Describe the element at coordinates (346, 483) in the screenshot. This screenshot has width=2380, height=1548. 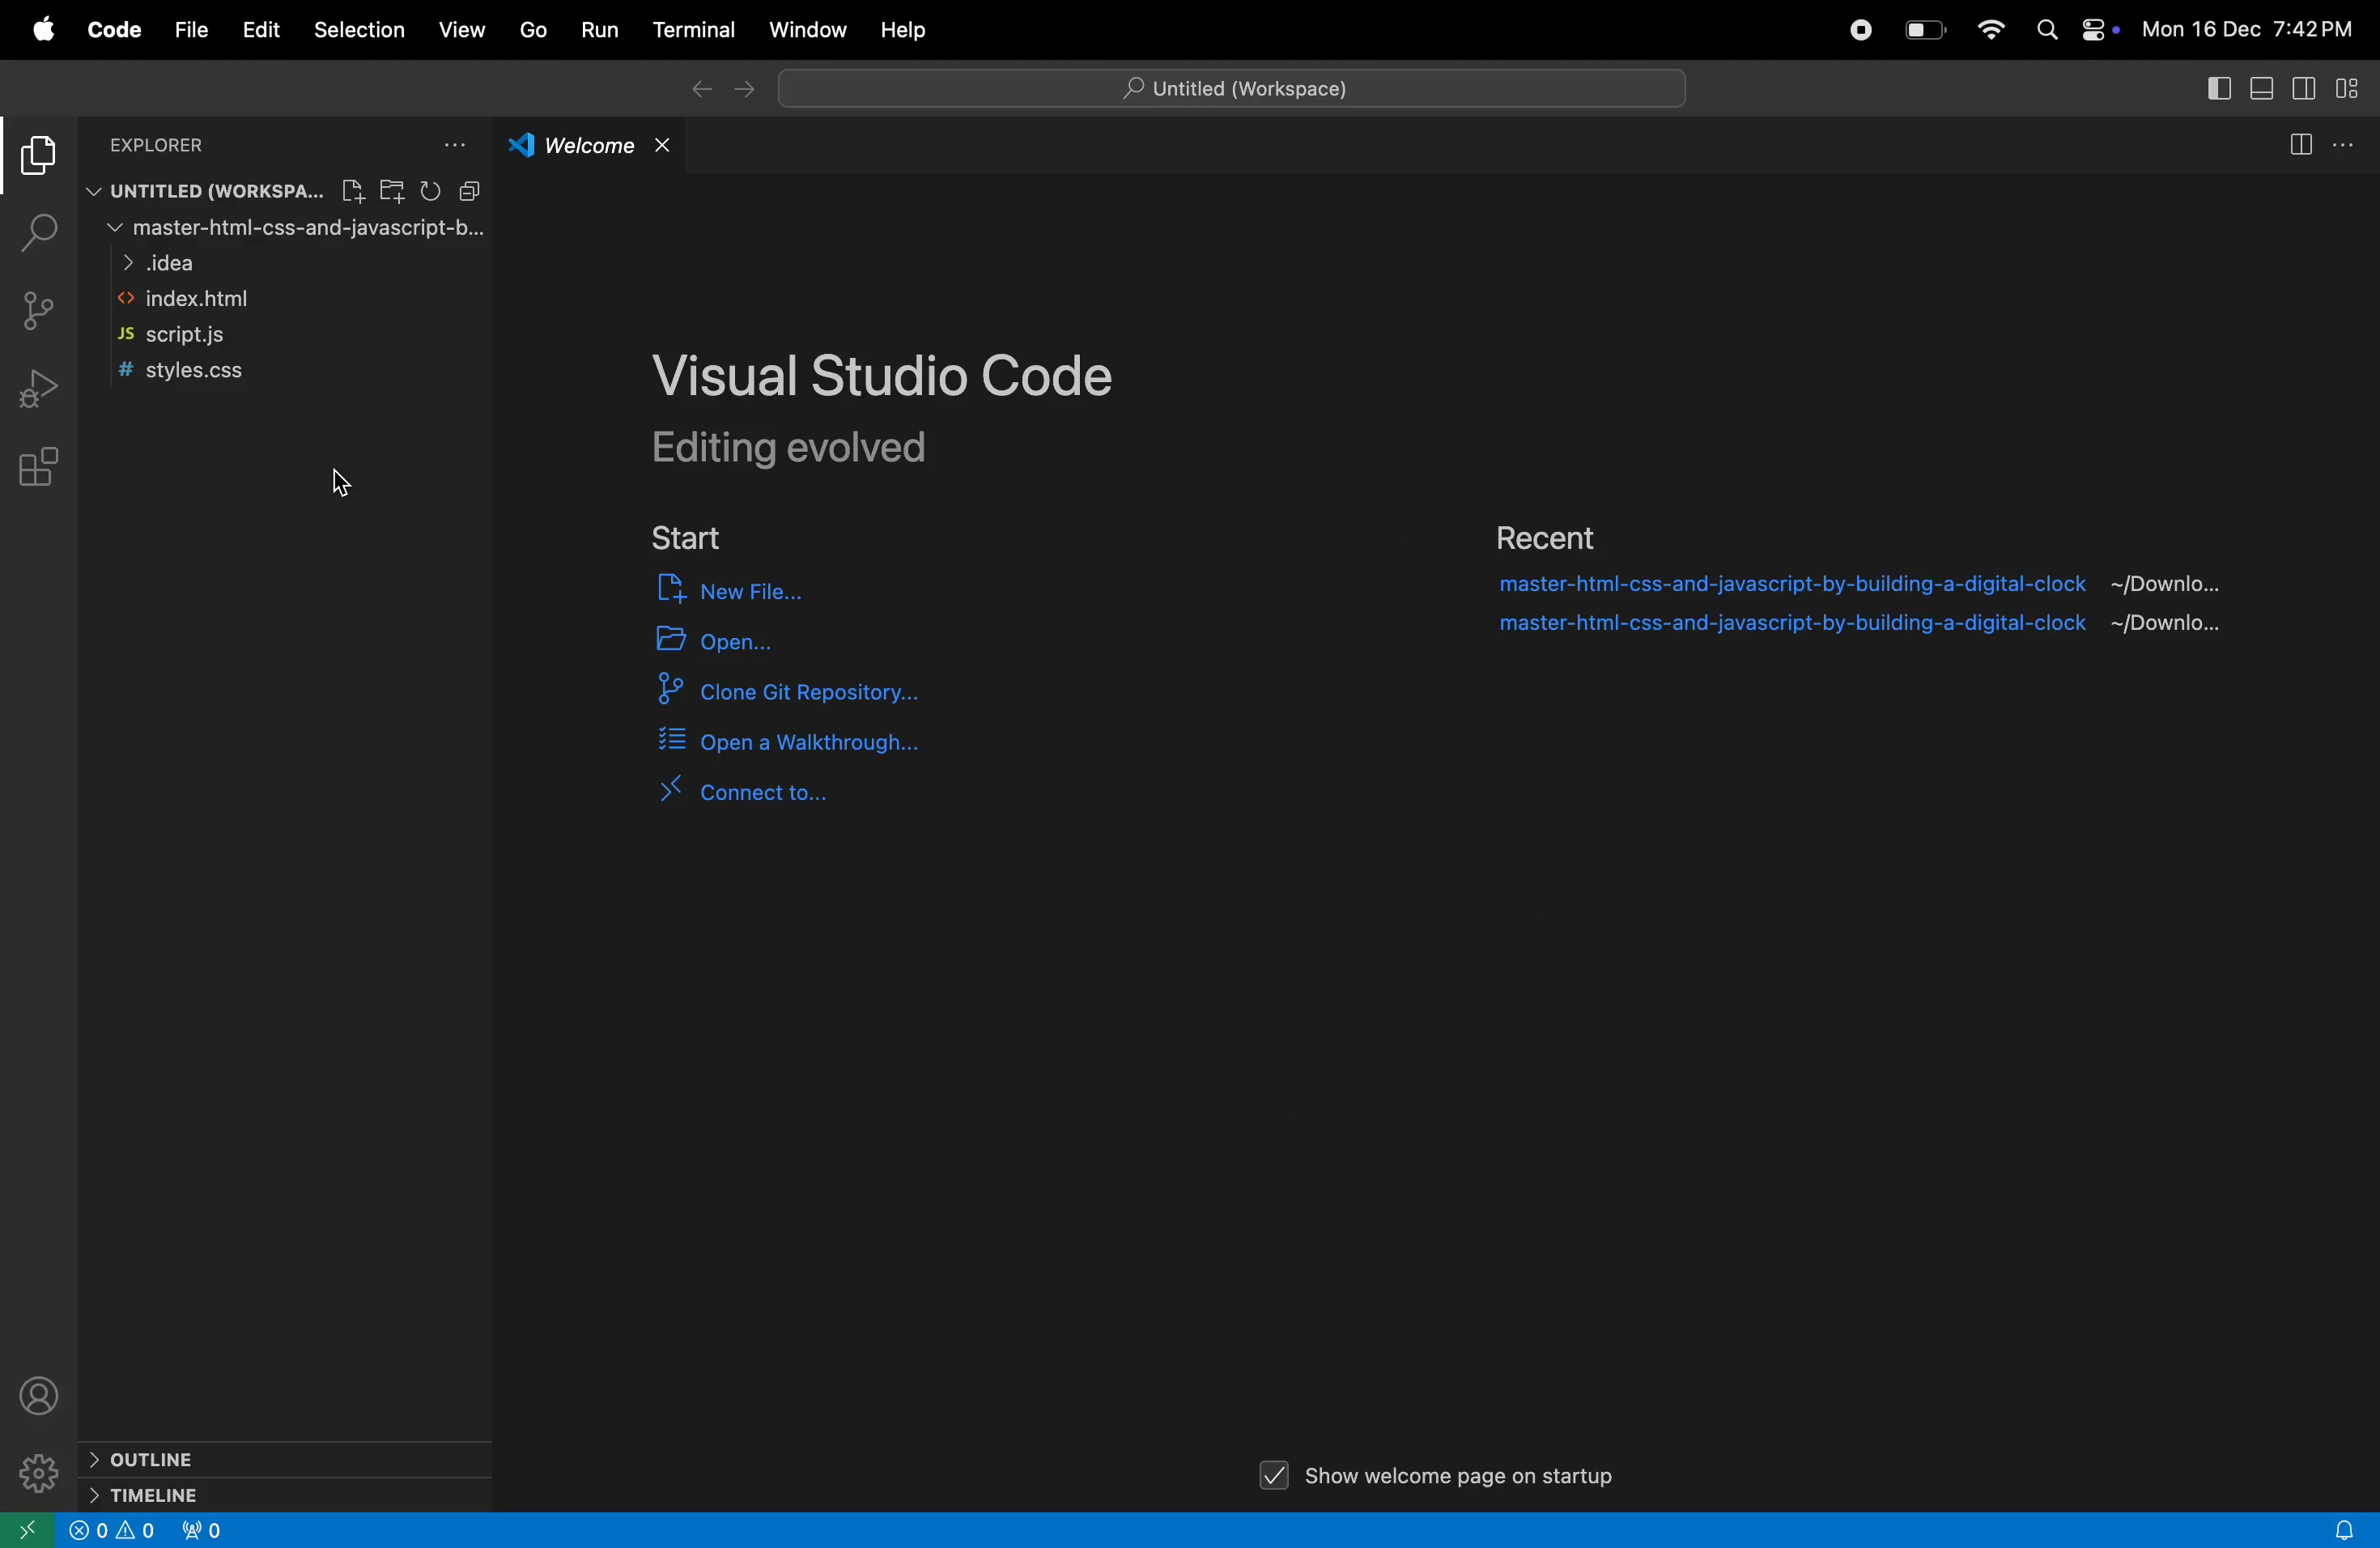
I see `cursor` at that location.